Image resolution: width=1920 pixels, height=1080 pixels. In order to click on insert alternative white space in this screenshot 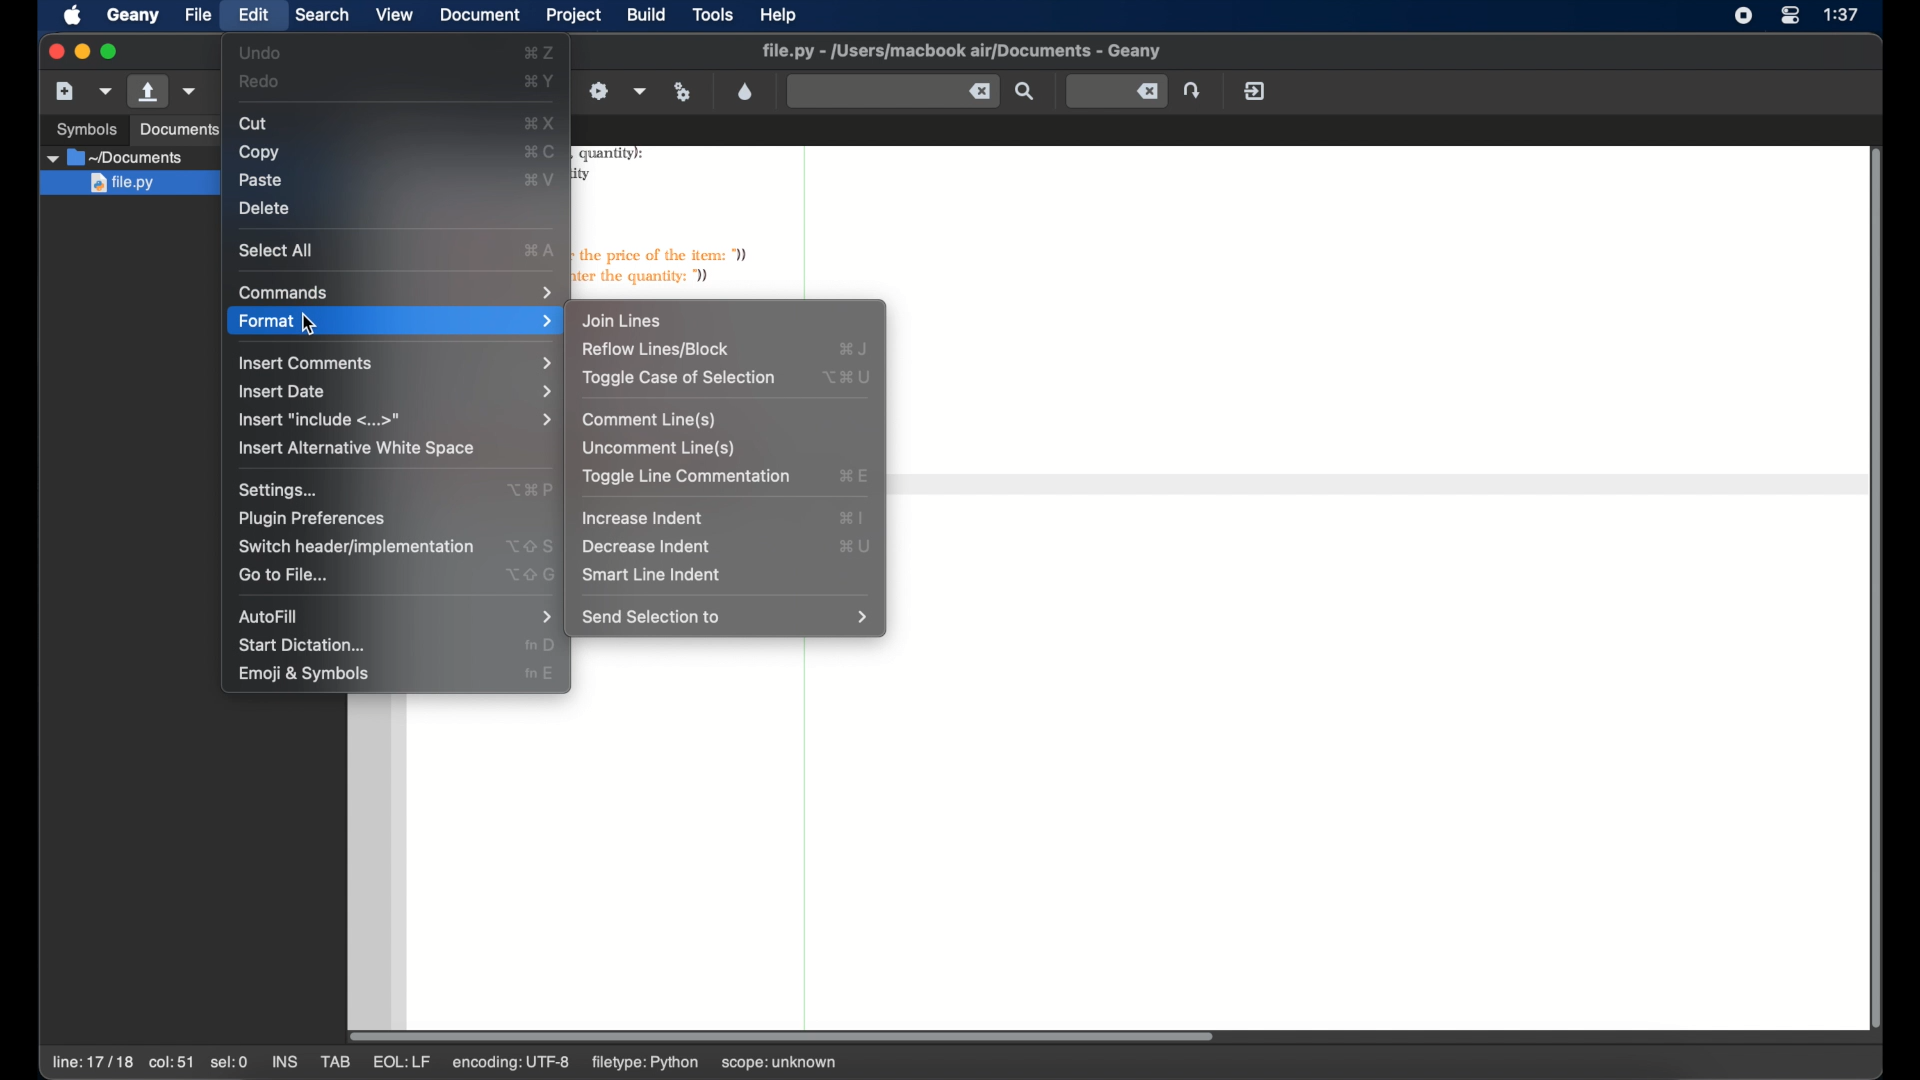, I will do `click(354, 449)`.